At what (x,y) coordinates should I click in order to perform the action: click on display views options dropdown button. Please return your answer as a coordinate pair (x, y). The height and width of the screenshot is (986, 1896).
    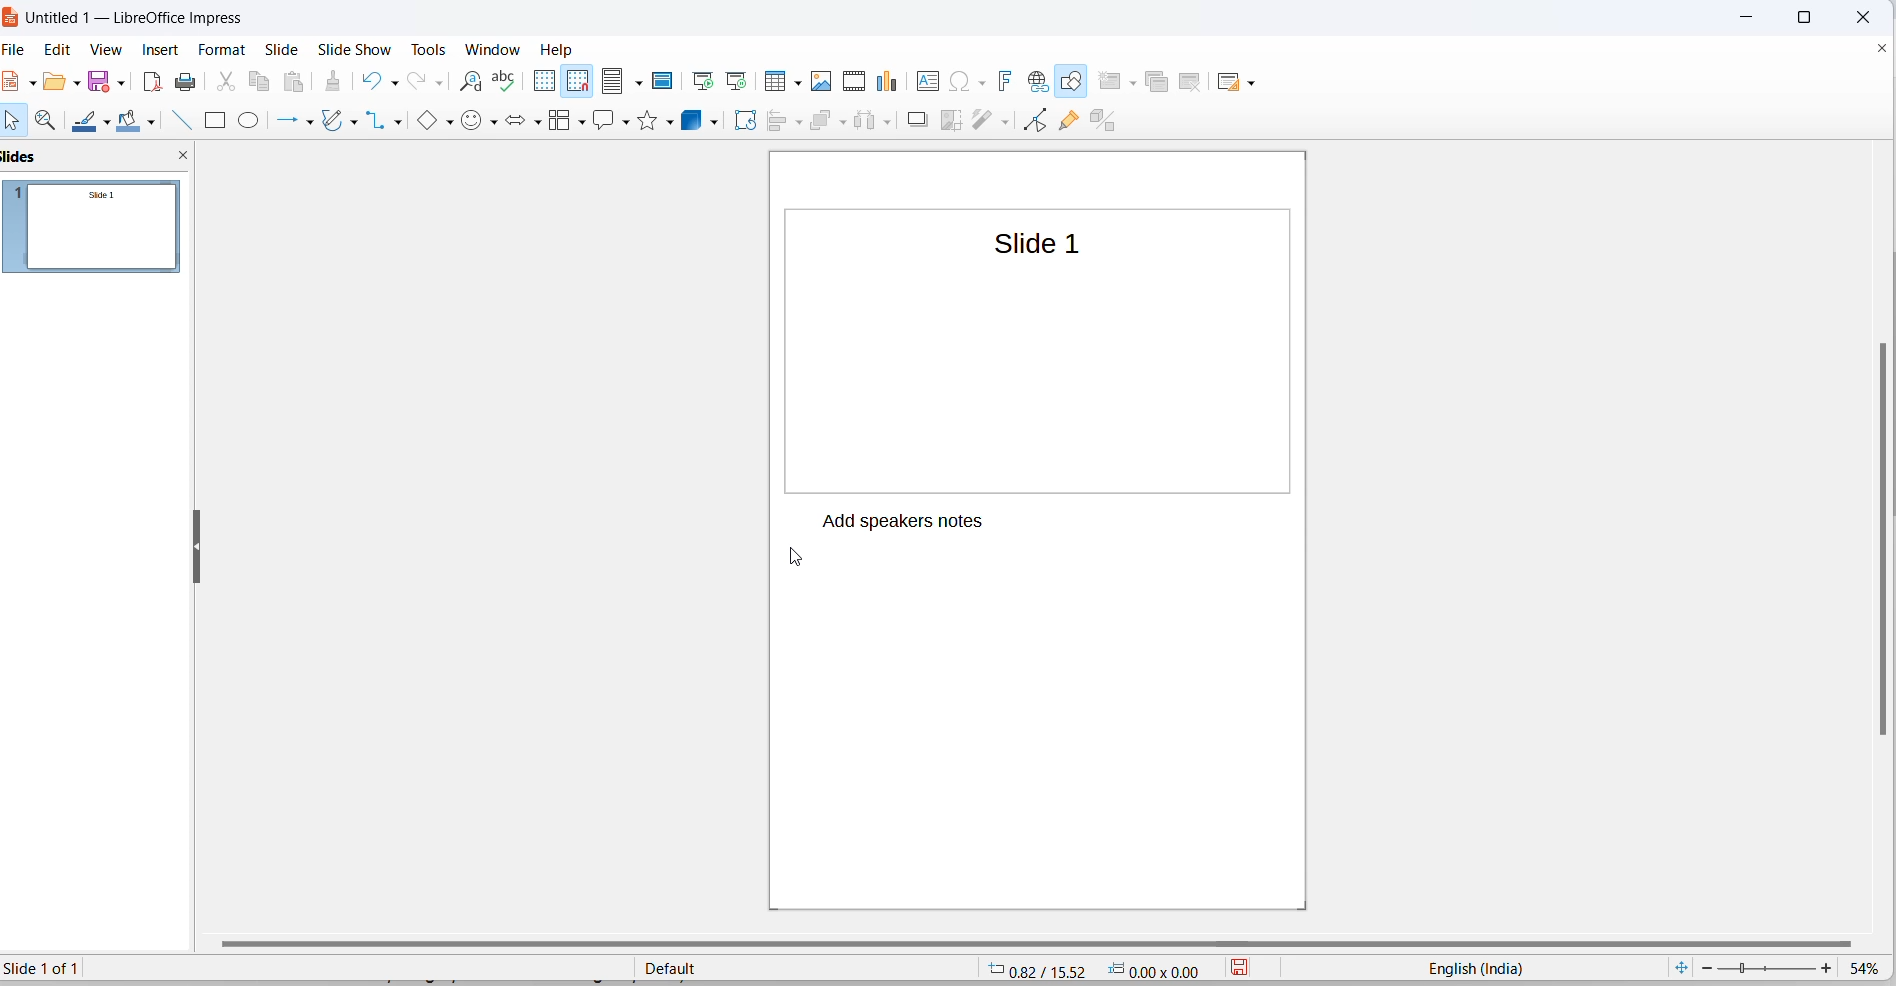
    Looking at the image, I should click on (642, 82).